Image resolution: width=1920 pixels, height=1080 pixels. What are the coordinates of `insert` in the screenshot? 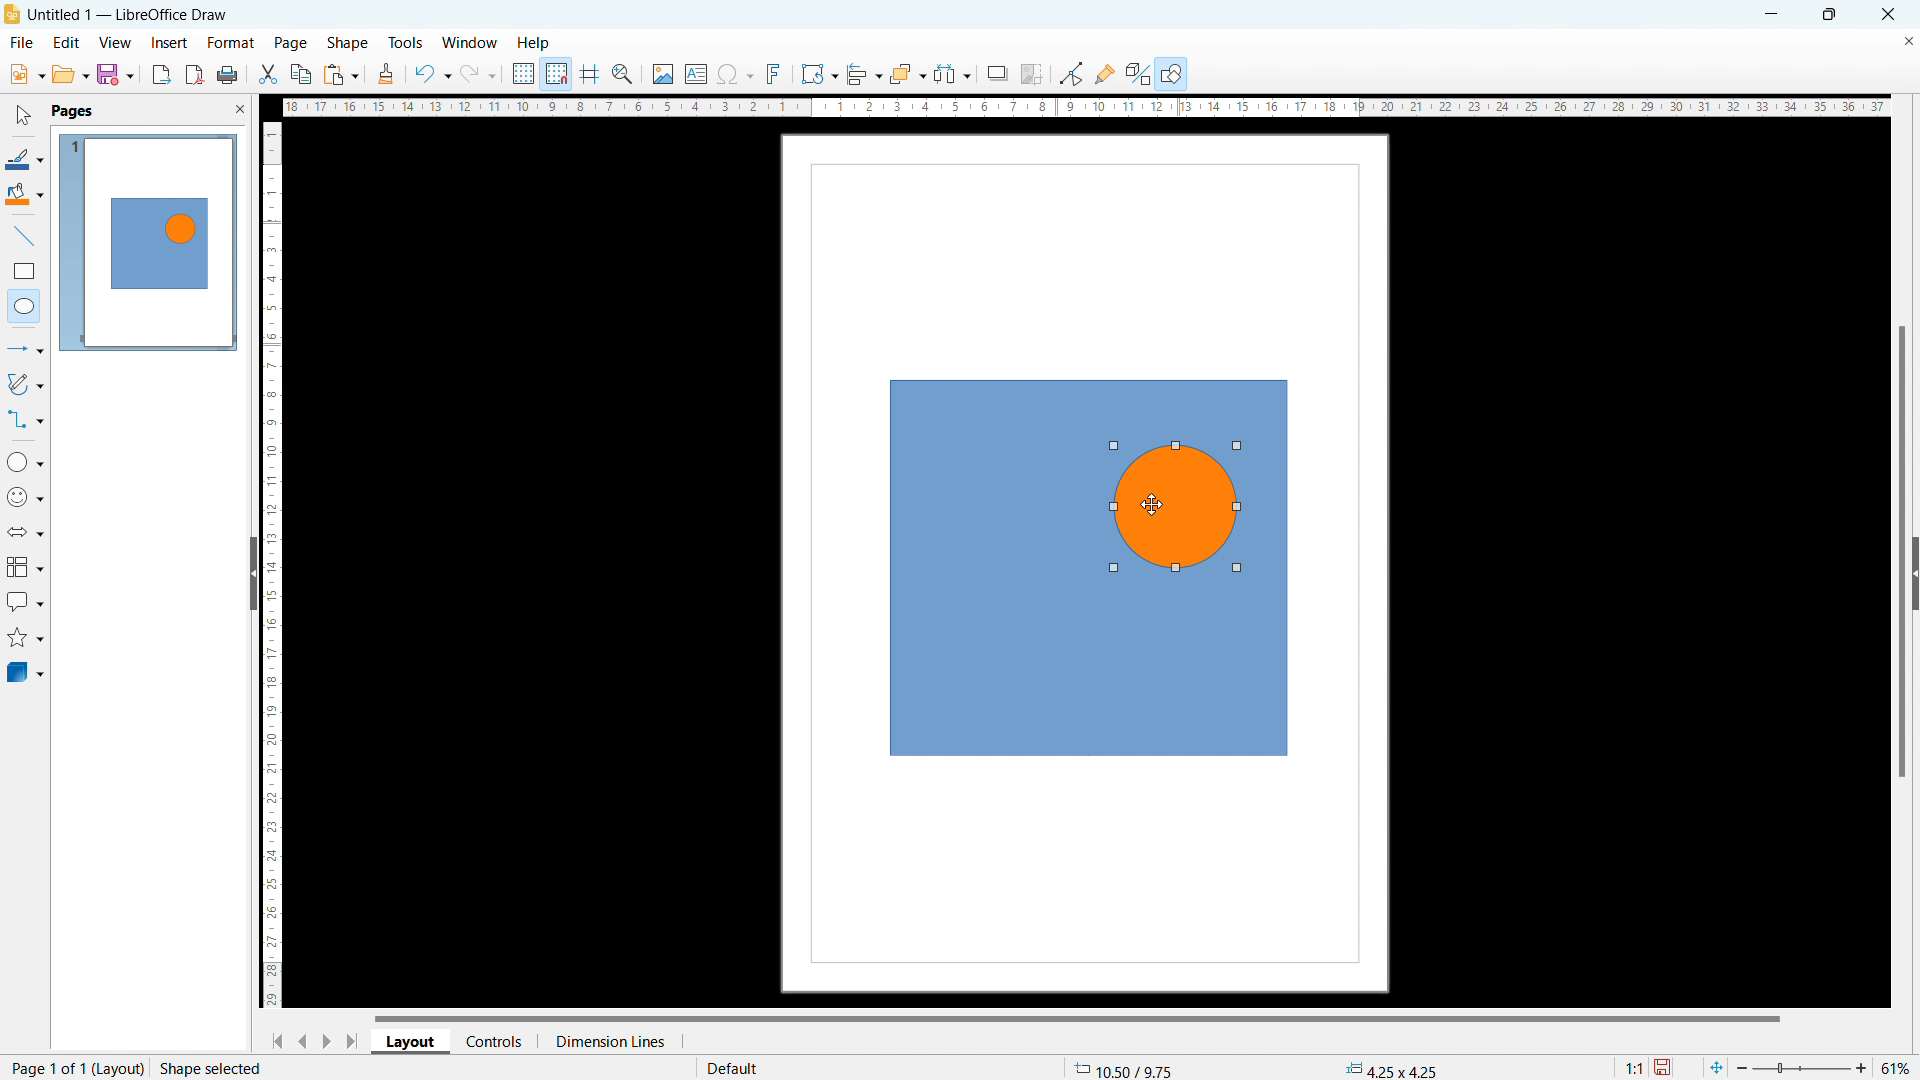 It's located at (170, 44).